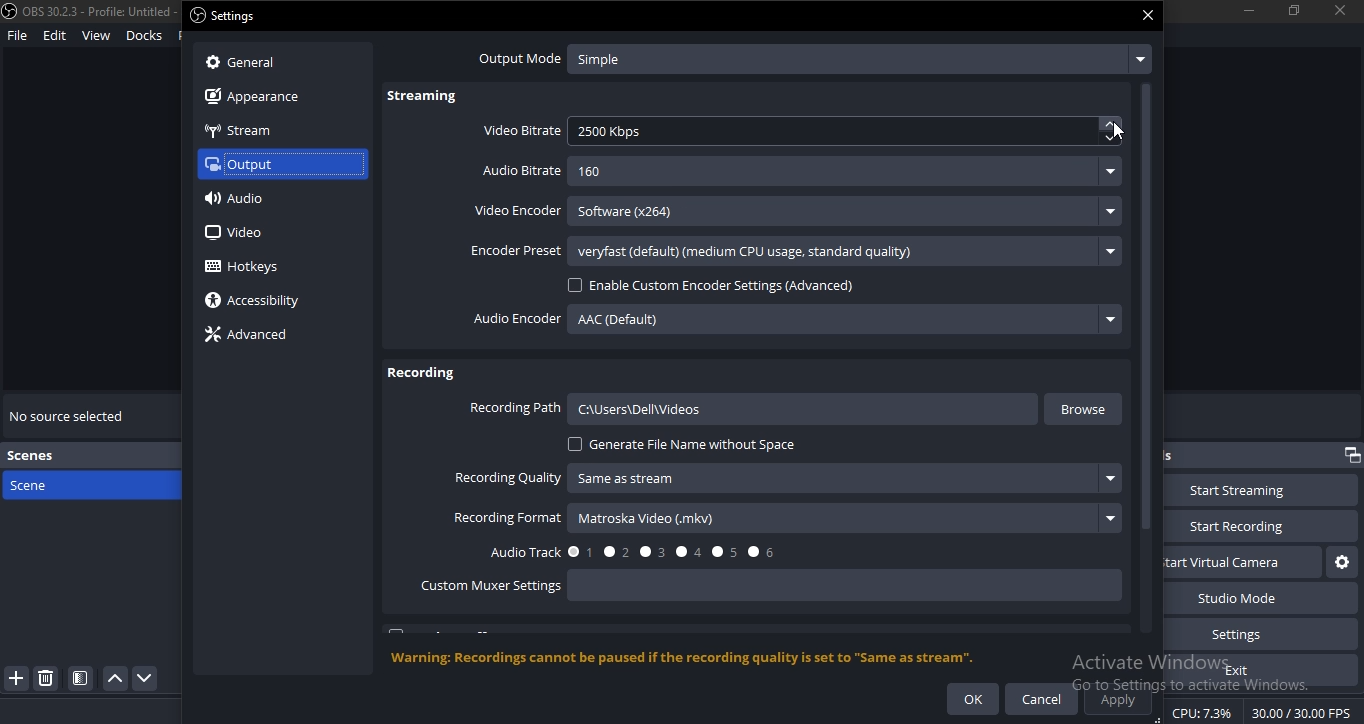 Image resolution: width=1364 pixels, height=724 pixels. What do you see at coordinates (1242, 670) in the screenshot?
I see `exit` at bounding box center [1242, 670].